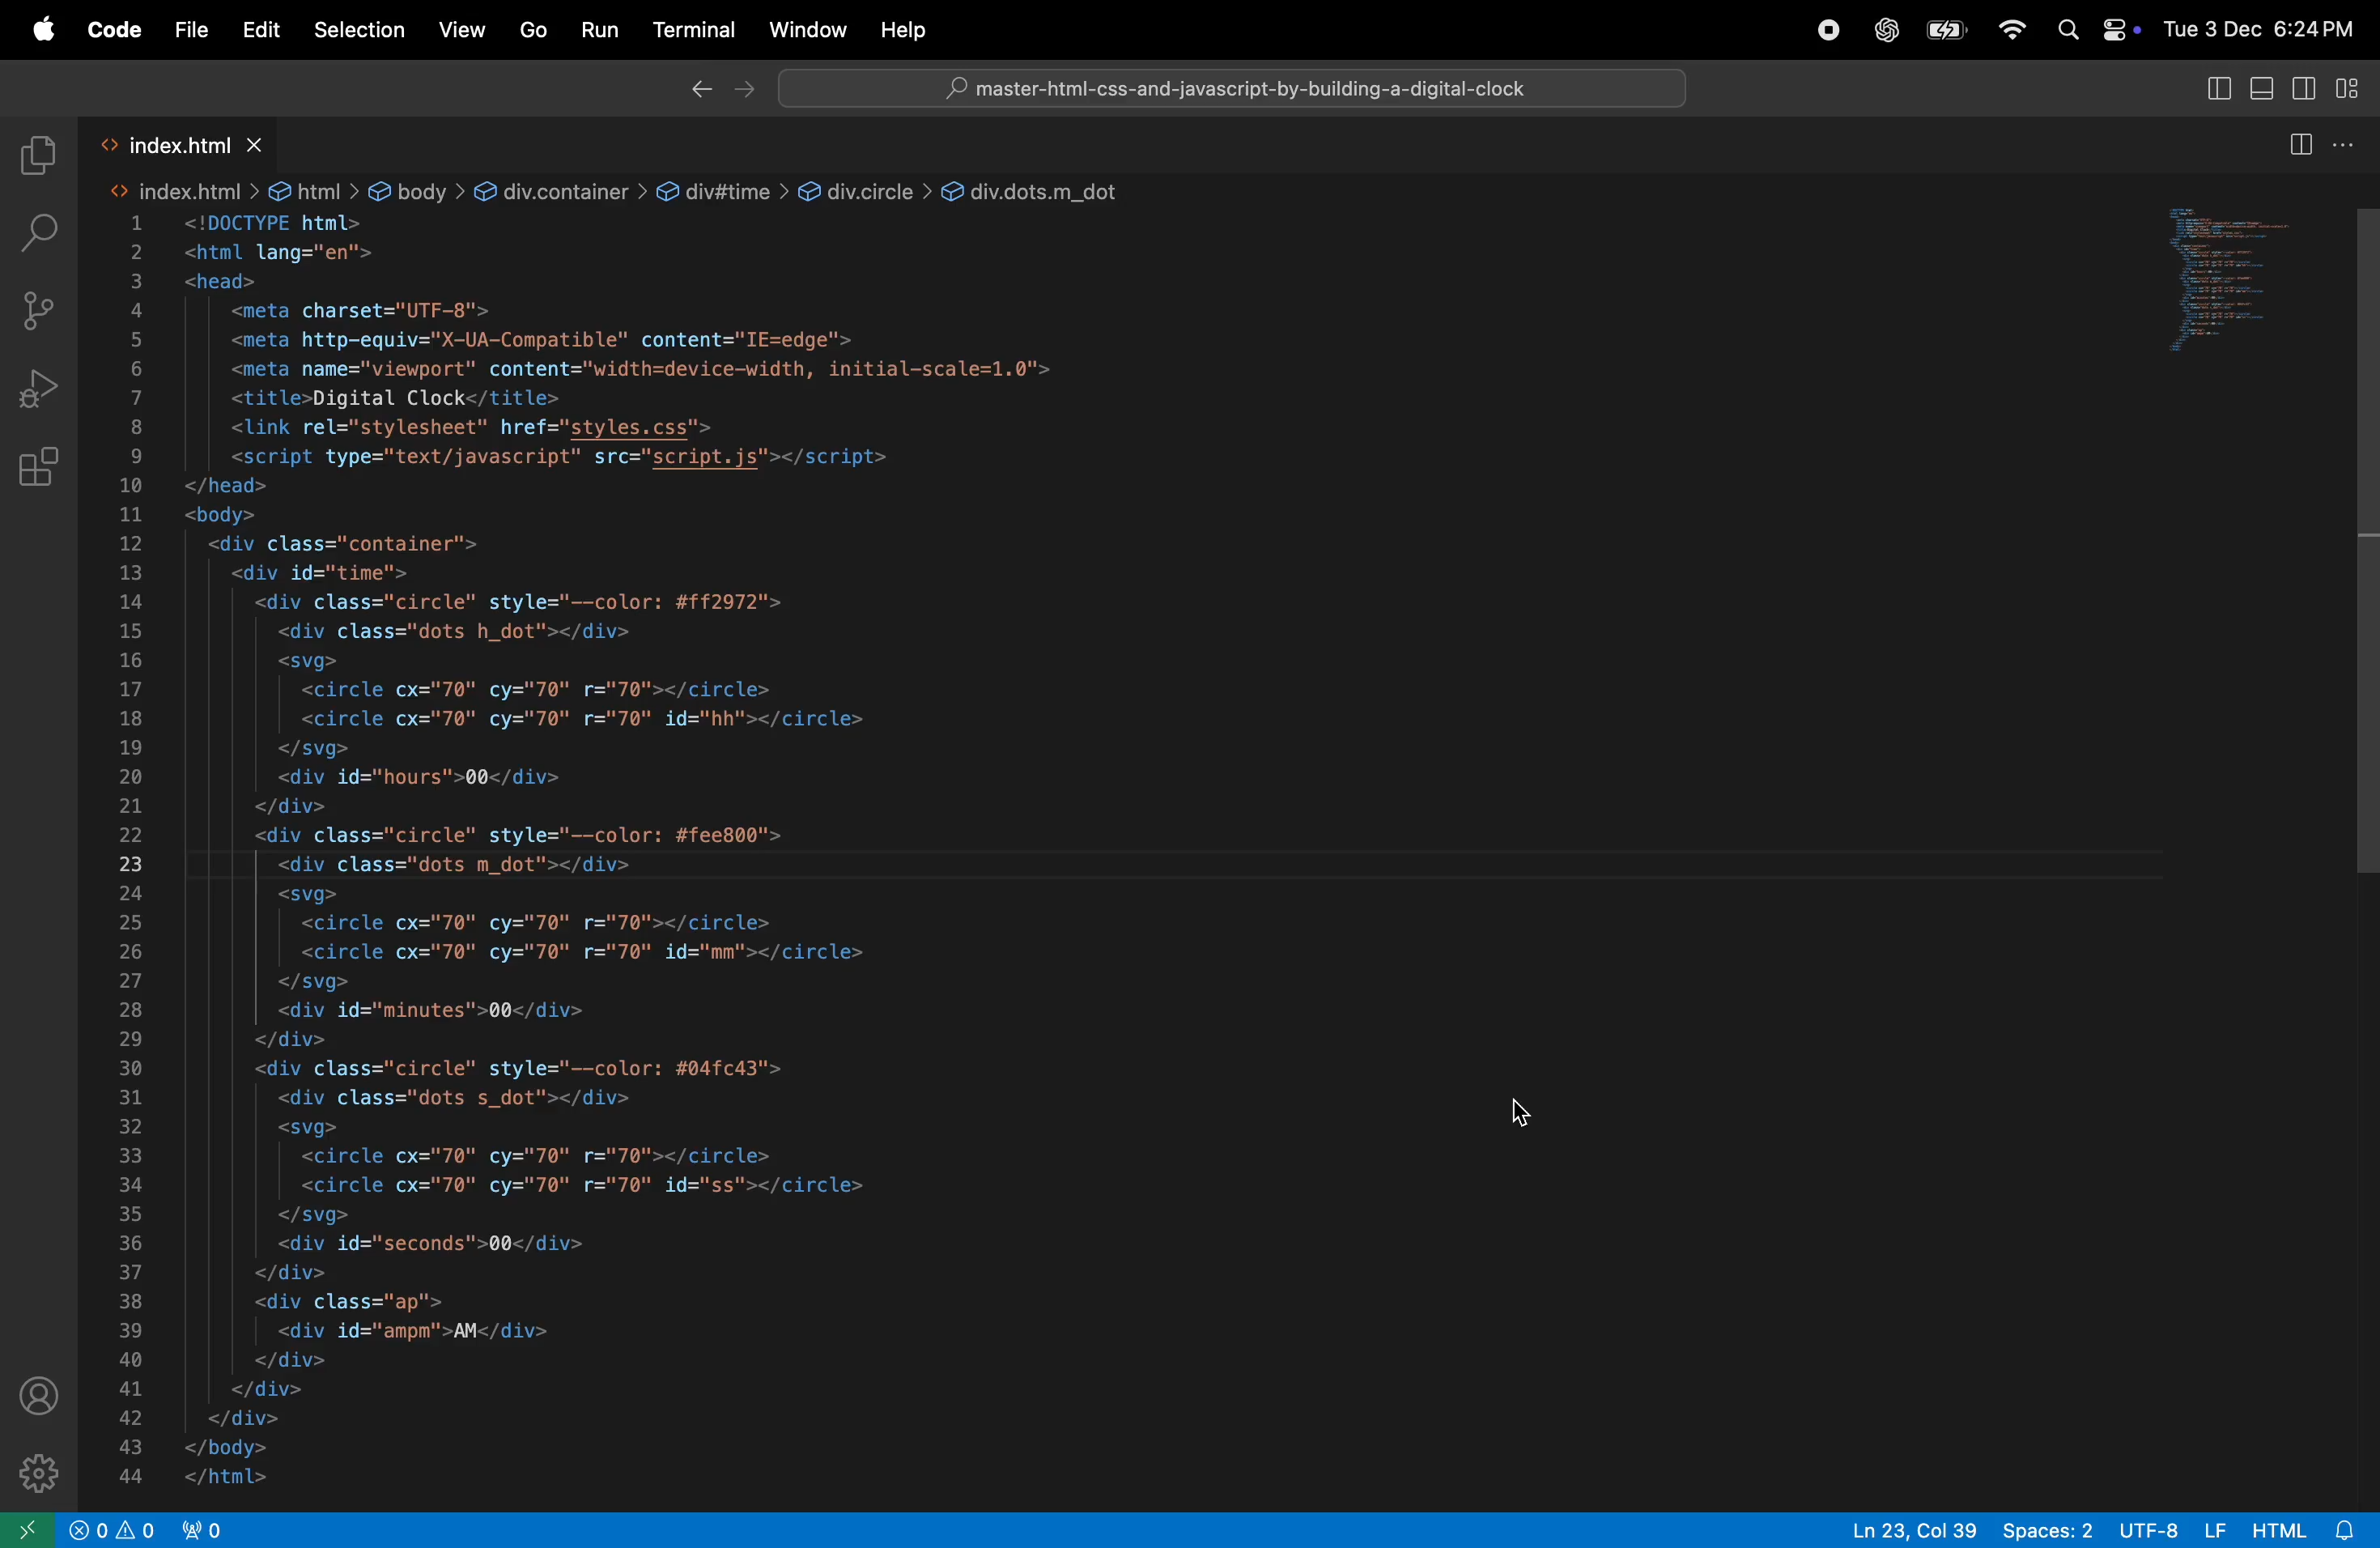 The width and height of the screenshot is (2380, 1548). I want to click on setting, so click(31, 1471).